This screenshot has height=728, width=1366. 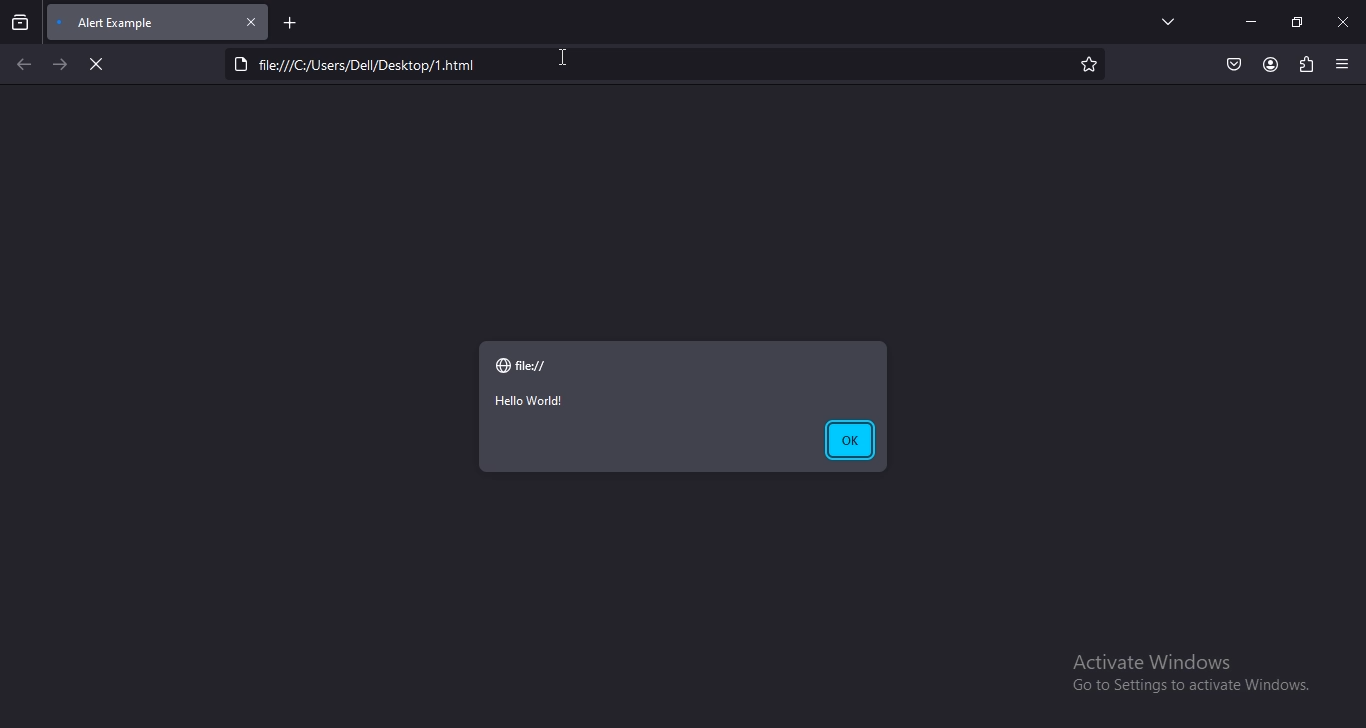 What do you see at coordinates (1250, 21) in the screenshot?
I see `minimize` at bounding box center [1250, 21].